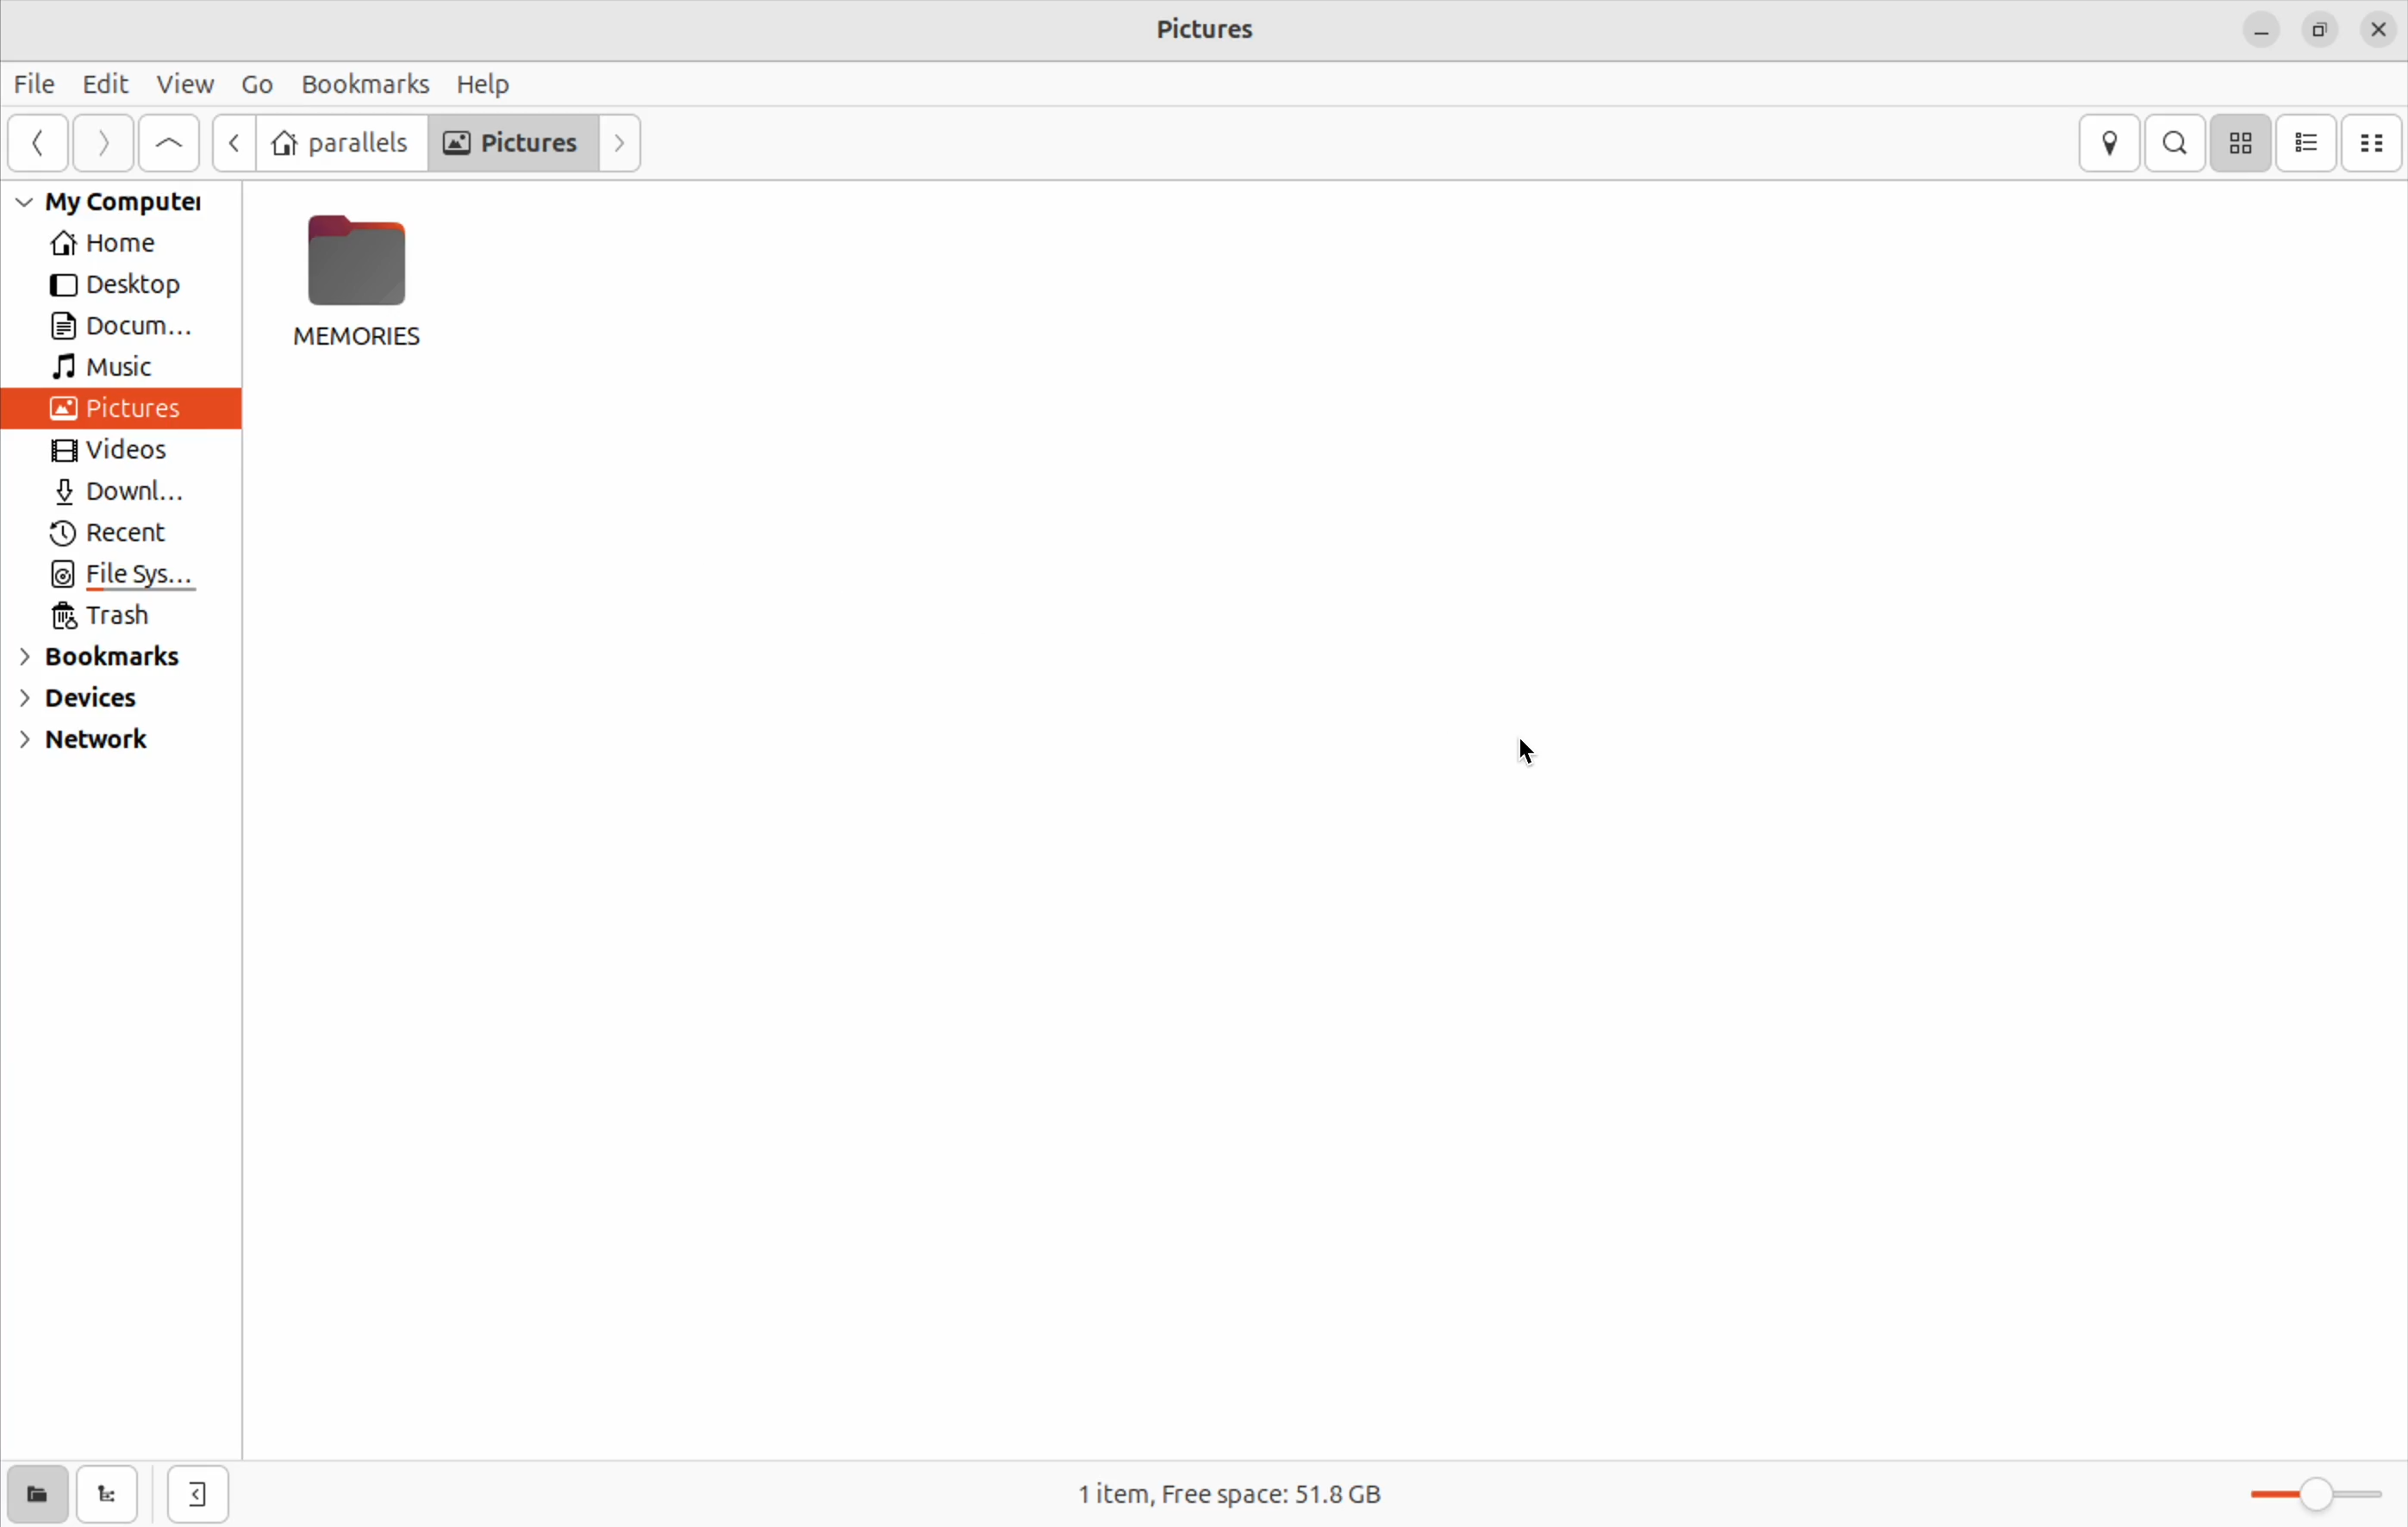 The height and width of the screenshot is (1527, 2408). I want to click on Pictures, so click(104, 412).